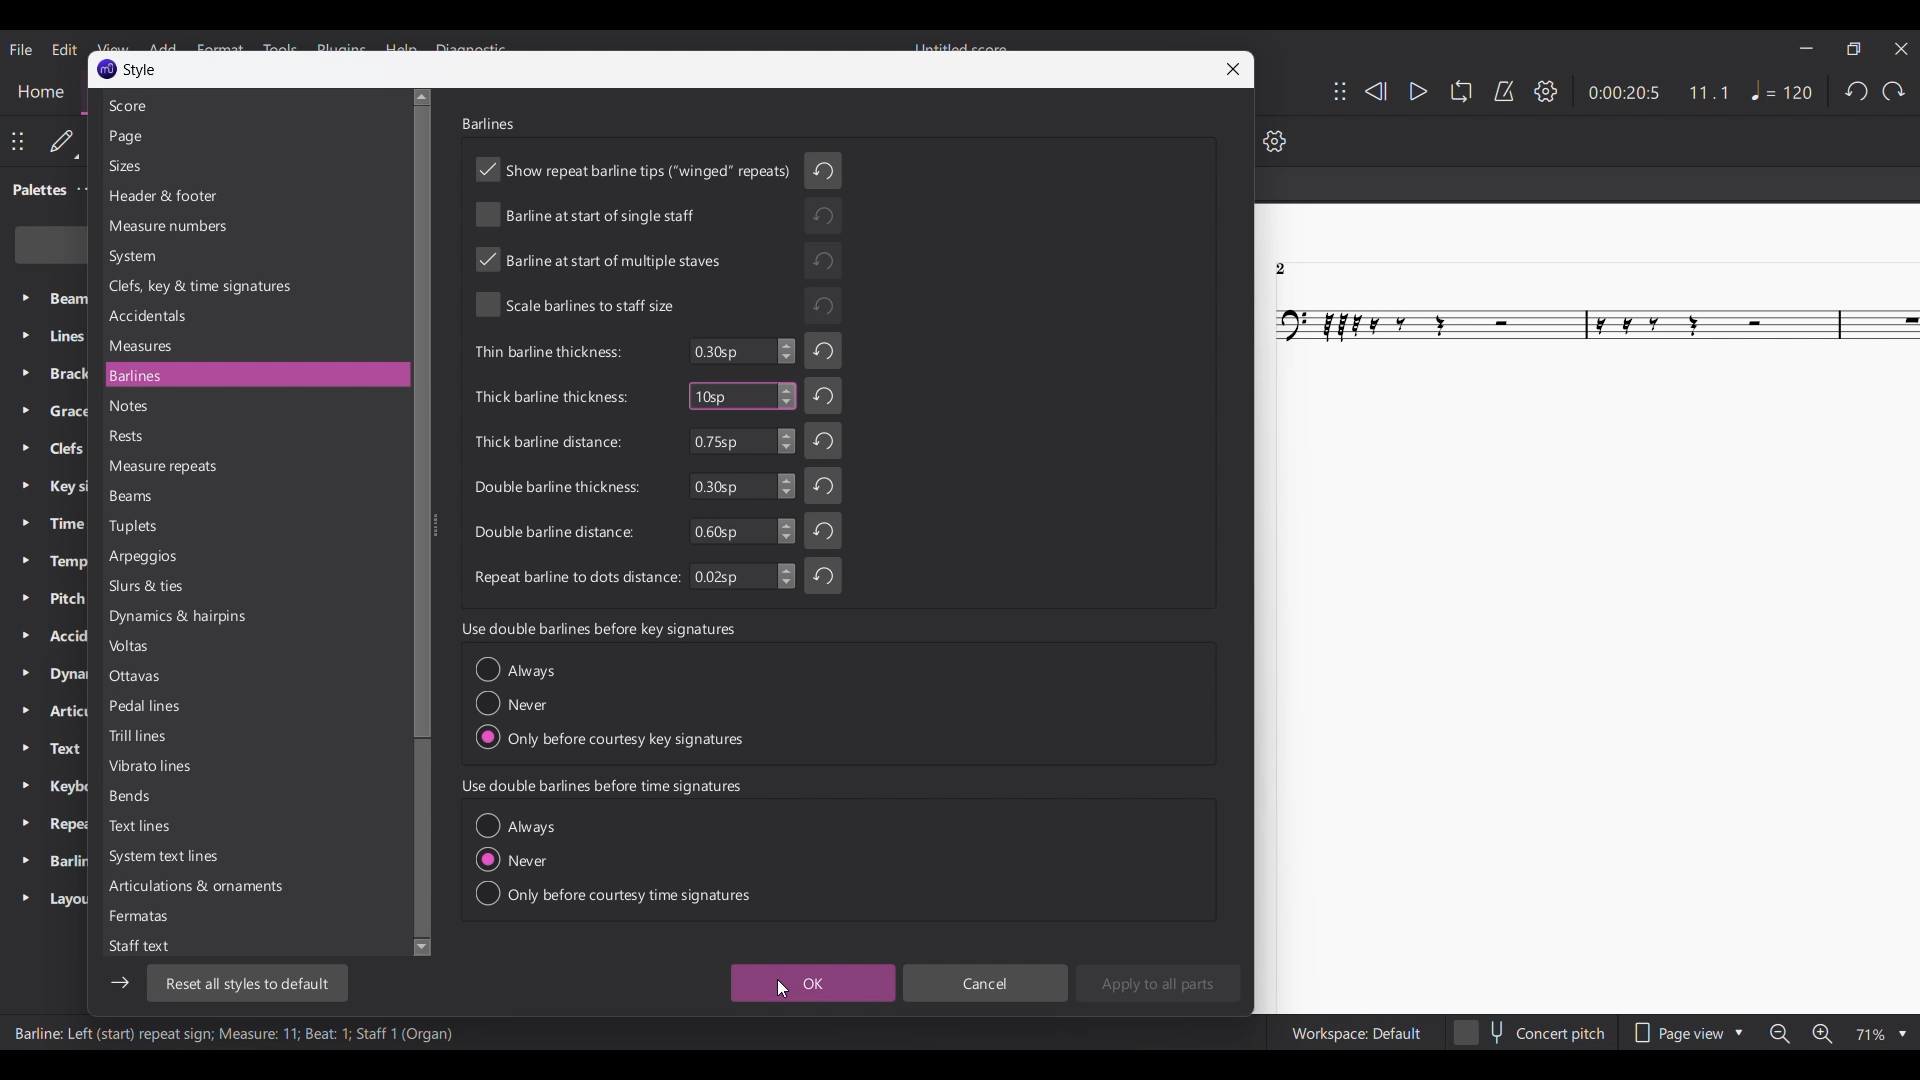 This screenshot has height=1080, width=1920. What do you see at coordinates (573, 466) in the screenshot?
I see `Indicates barline setting options` at bounding box center [573, 466].